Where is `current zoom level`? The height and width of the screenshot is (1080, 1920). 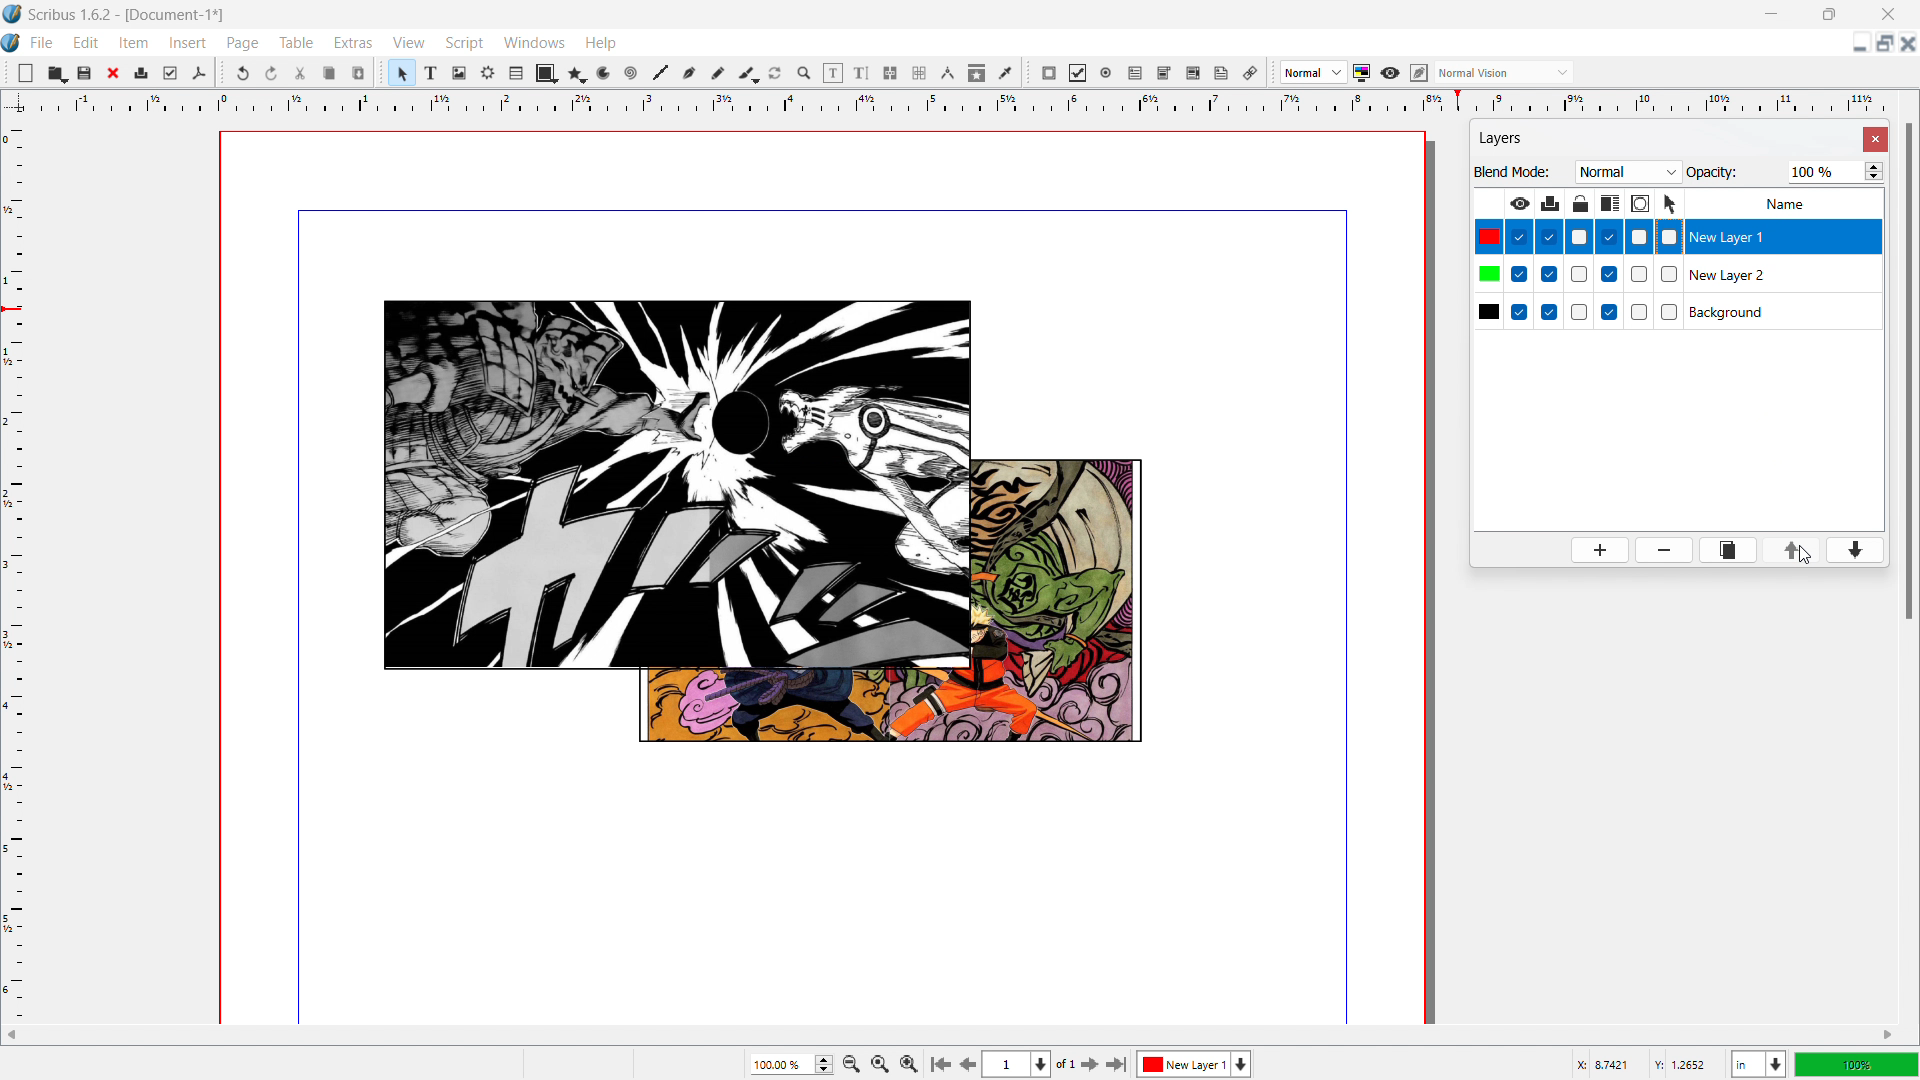
current zoom level is located at coordinates (790, 1064).